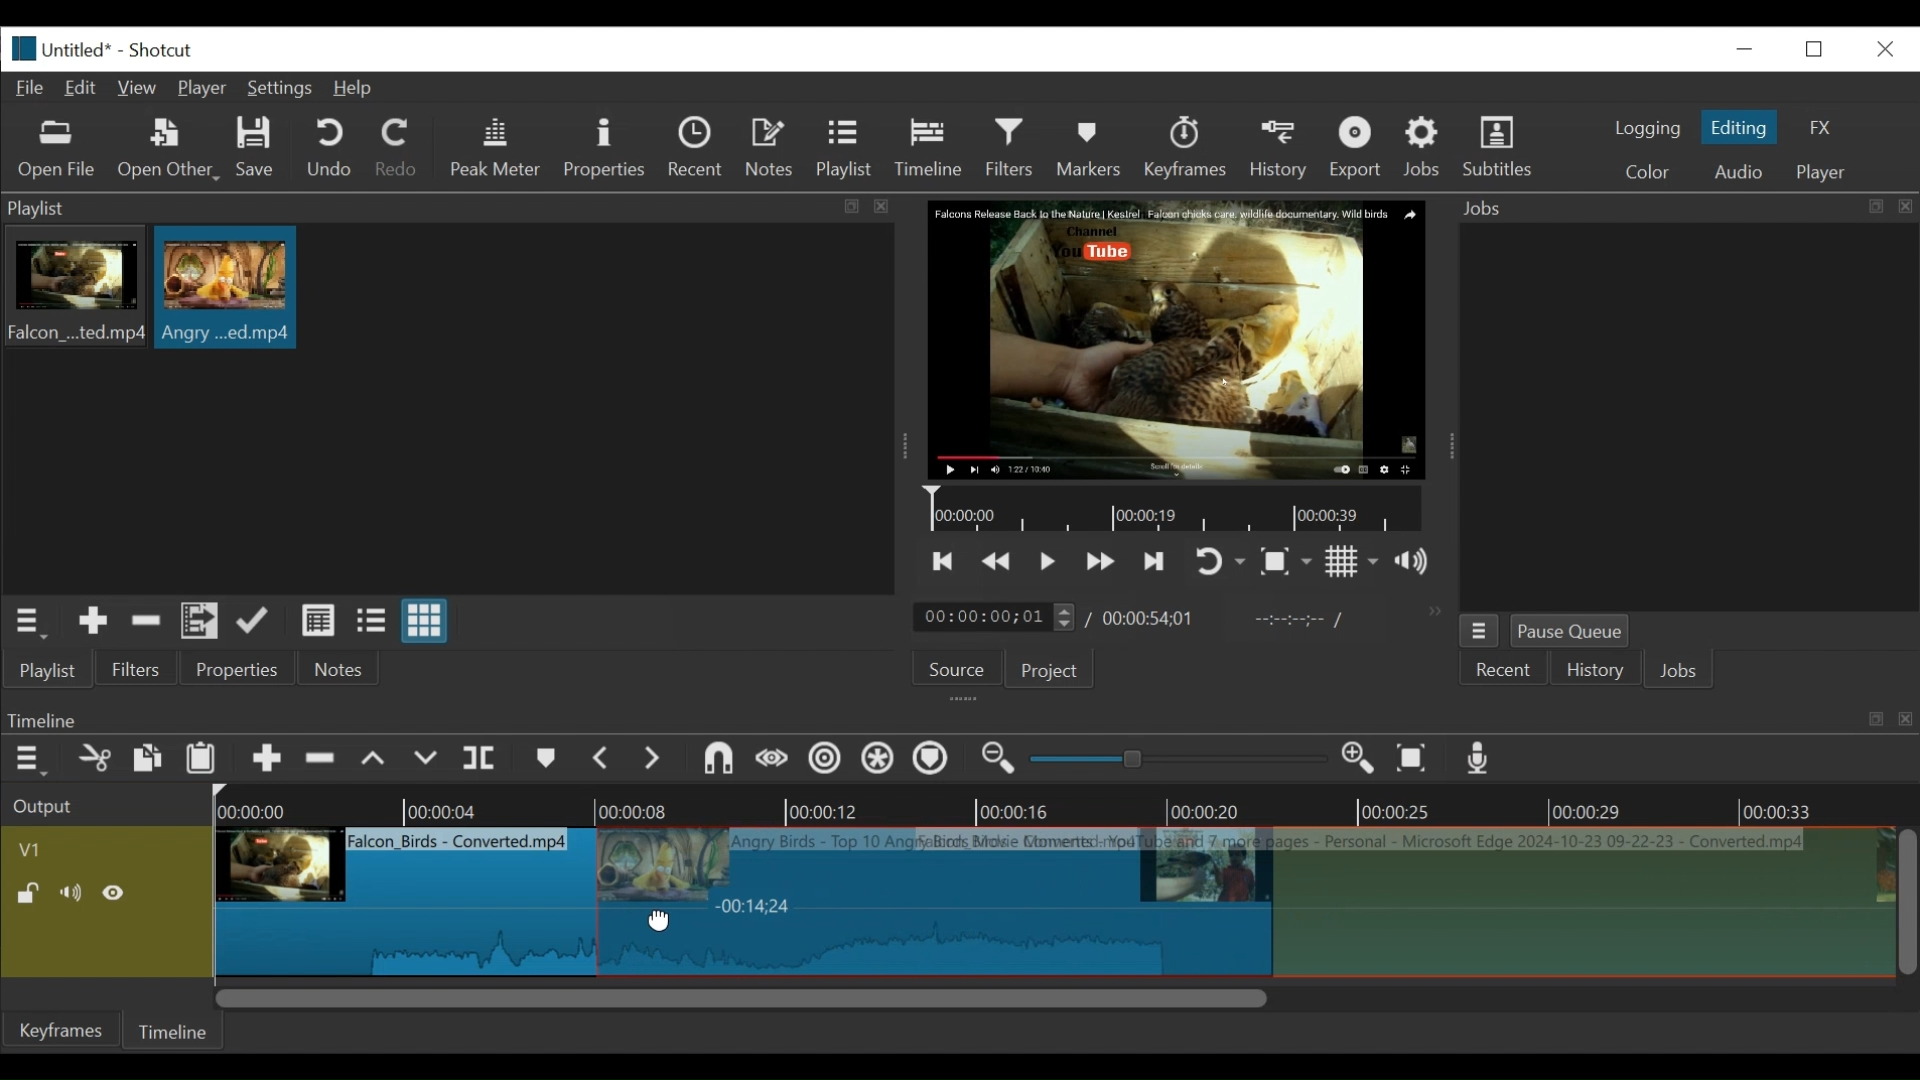 This screenshot has height=1080, width=1920. What do you see at coordinates (373, 620) in the screenshot?
I see `view as files` at bounding box center [373, 620].